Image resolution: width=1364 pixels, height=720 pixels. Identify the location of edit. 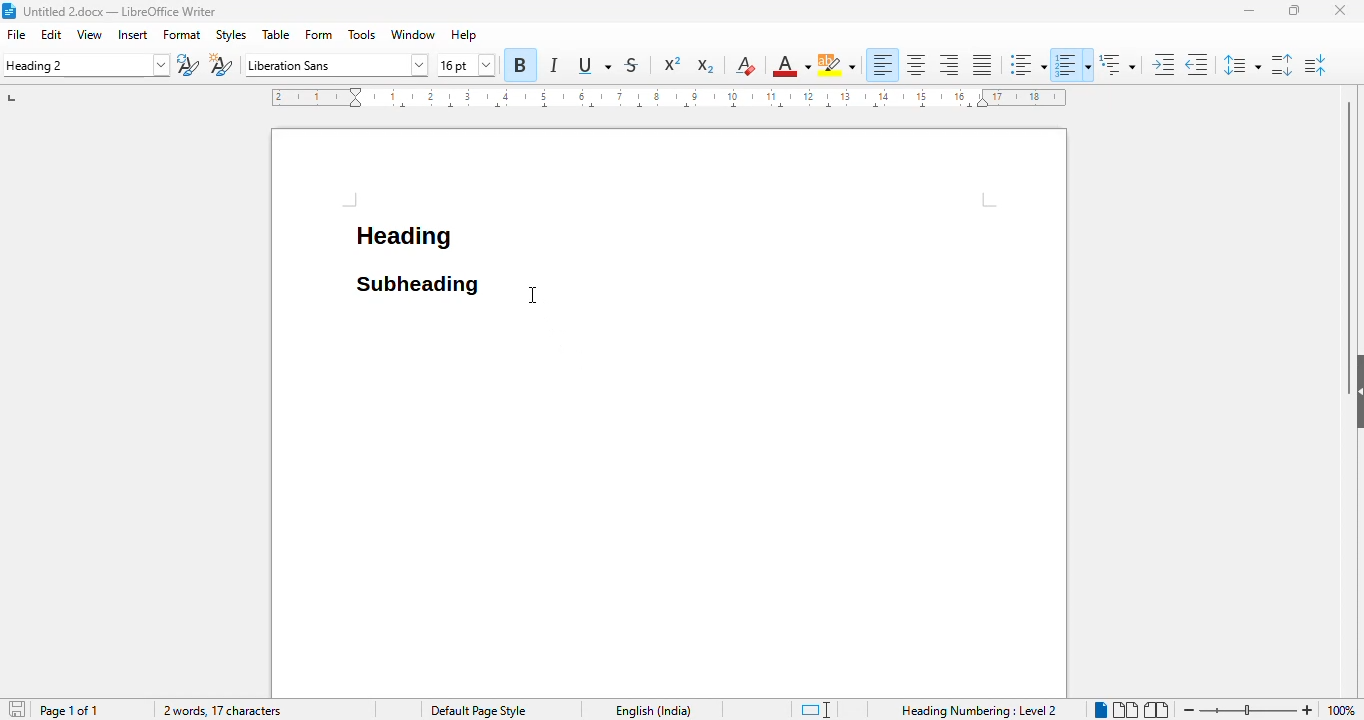
(51, 34).